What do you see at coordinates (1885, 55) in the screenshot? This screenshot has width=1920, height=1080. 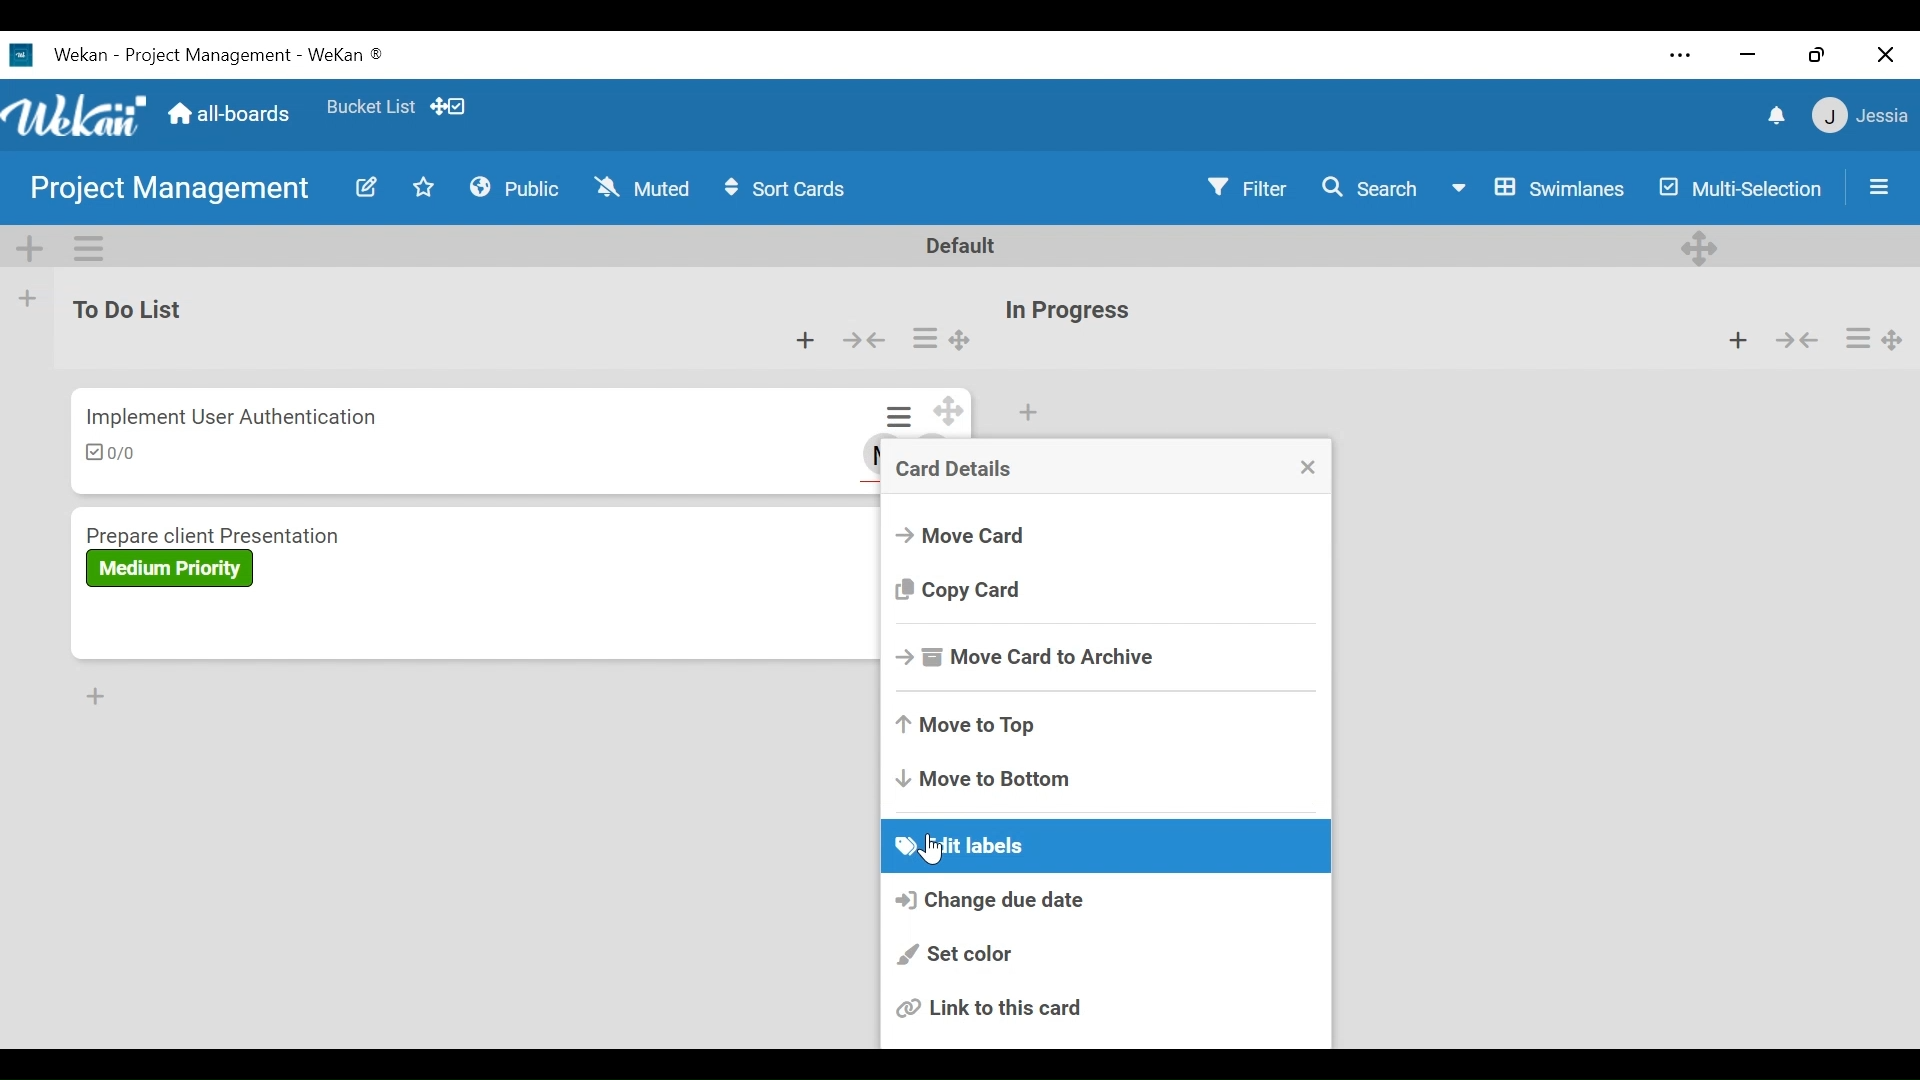 I see `close` at bounding box center [1885, 55].